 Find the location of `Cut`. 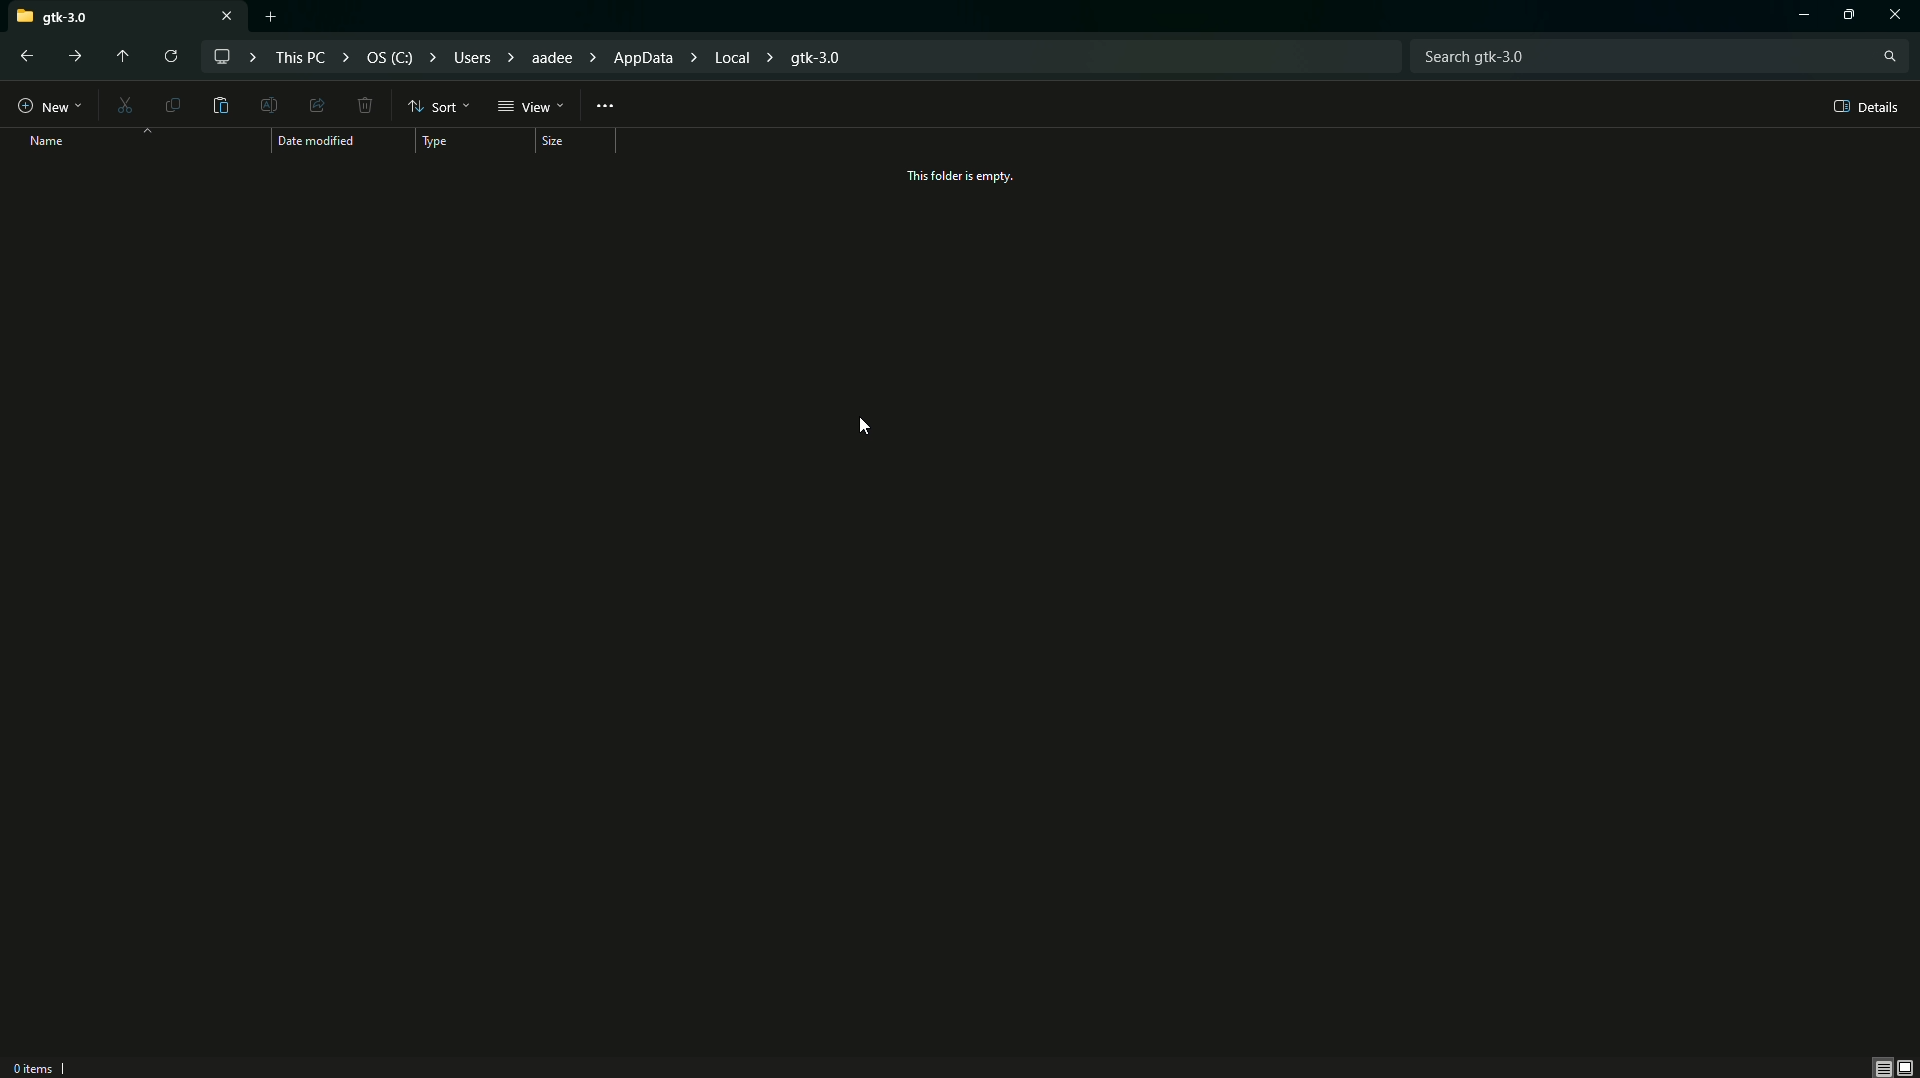

Cut is located at coordinates (126, 104).